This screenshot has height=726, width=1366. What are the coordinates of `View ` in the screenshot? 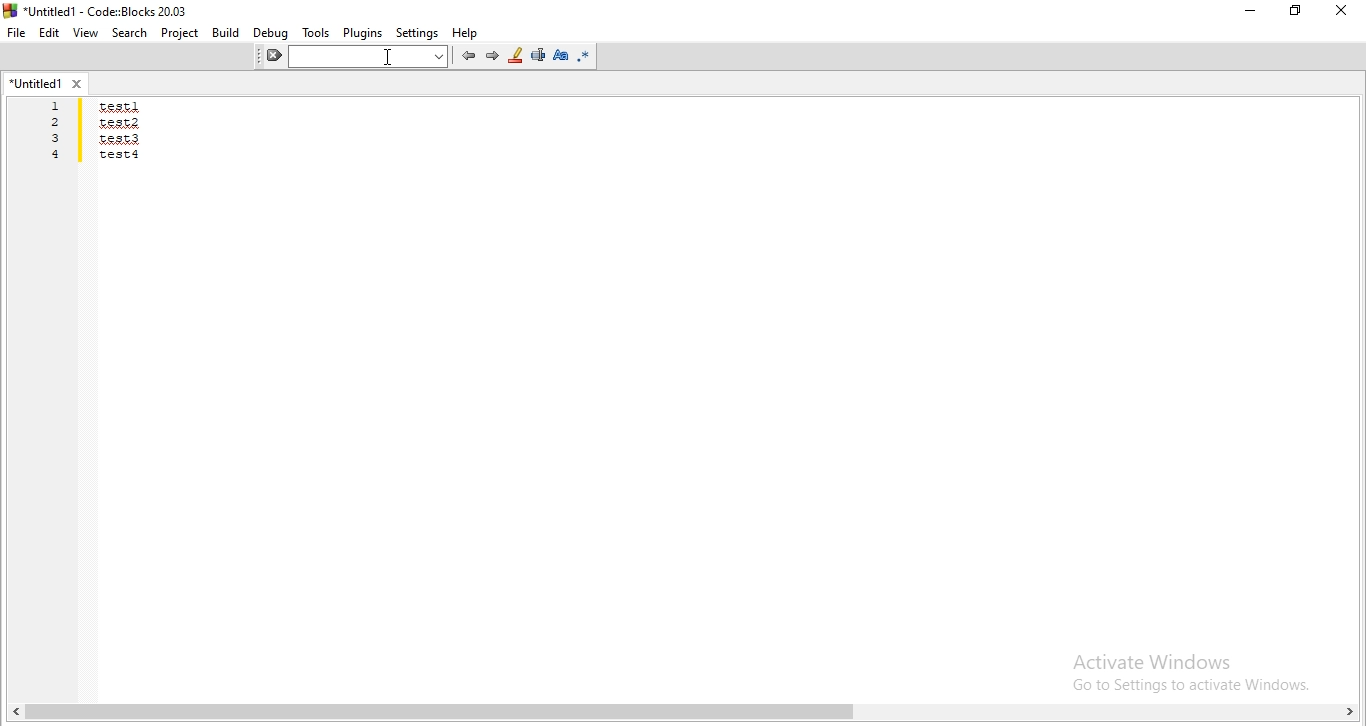 It's located at (86, 34).